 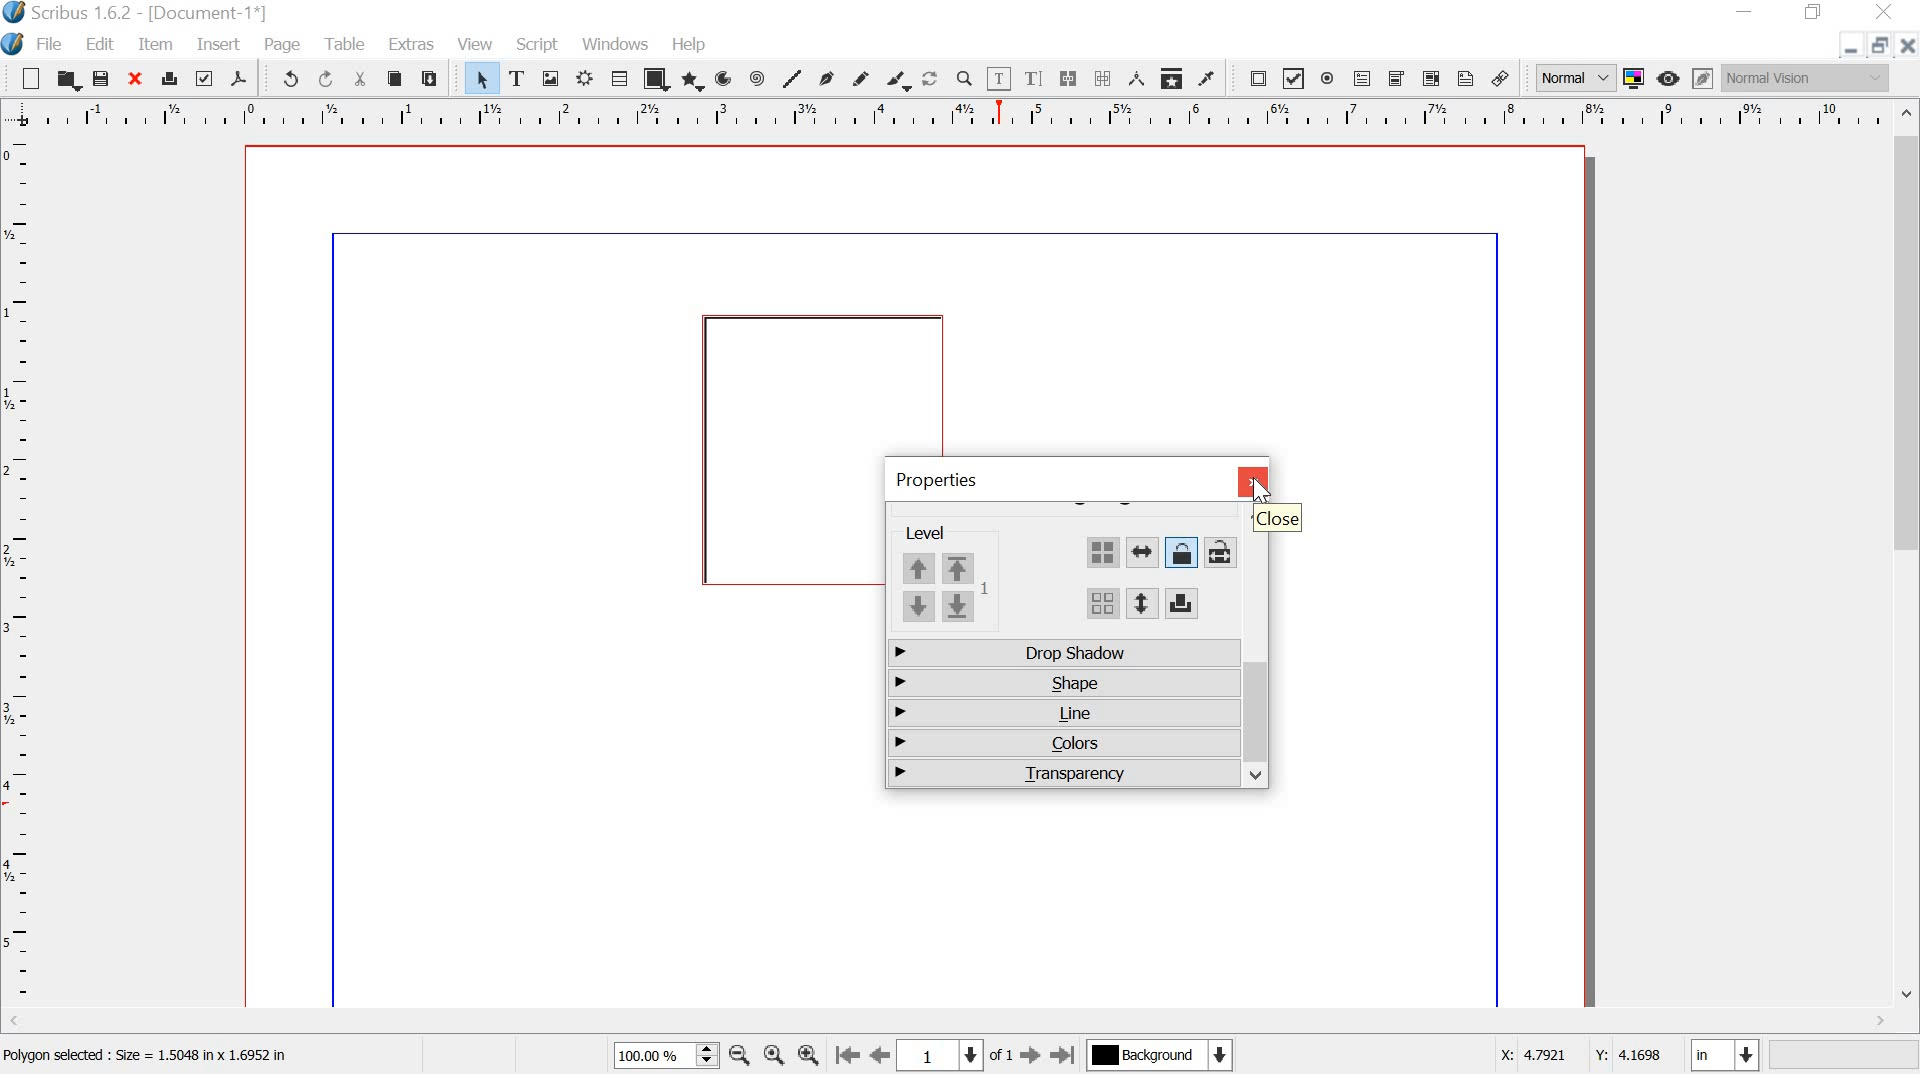 I want to click on save, so click(x=102, y=79).